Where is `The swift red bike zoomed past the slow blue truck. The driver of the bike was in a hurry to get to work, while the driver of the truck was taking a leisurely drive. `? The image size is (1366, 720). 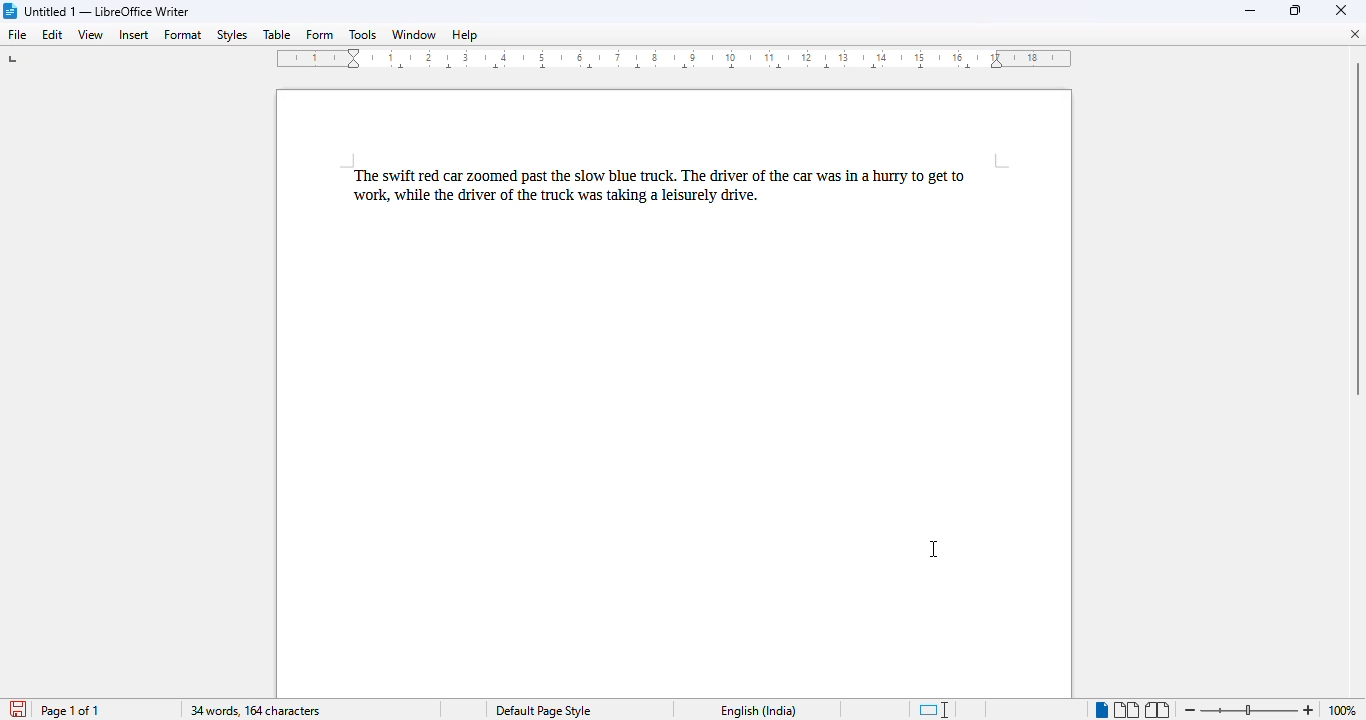 The swift red bike zoomed past the slow blue truck. The driver of the bike was in a hurry to get to work, while the driver of the truck was taking a leisurely drive.  is located at coordinates (678, 187).